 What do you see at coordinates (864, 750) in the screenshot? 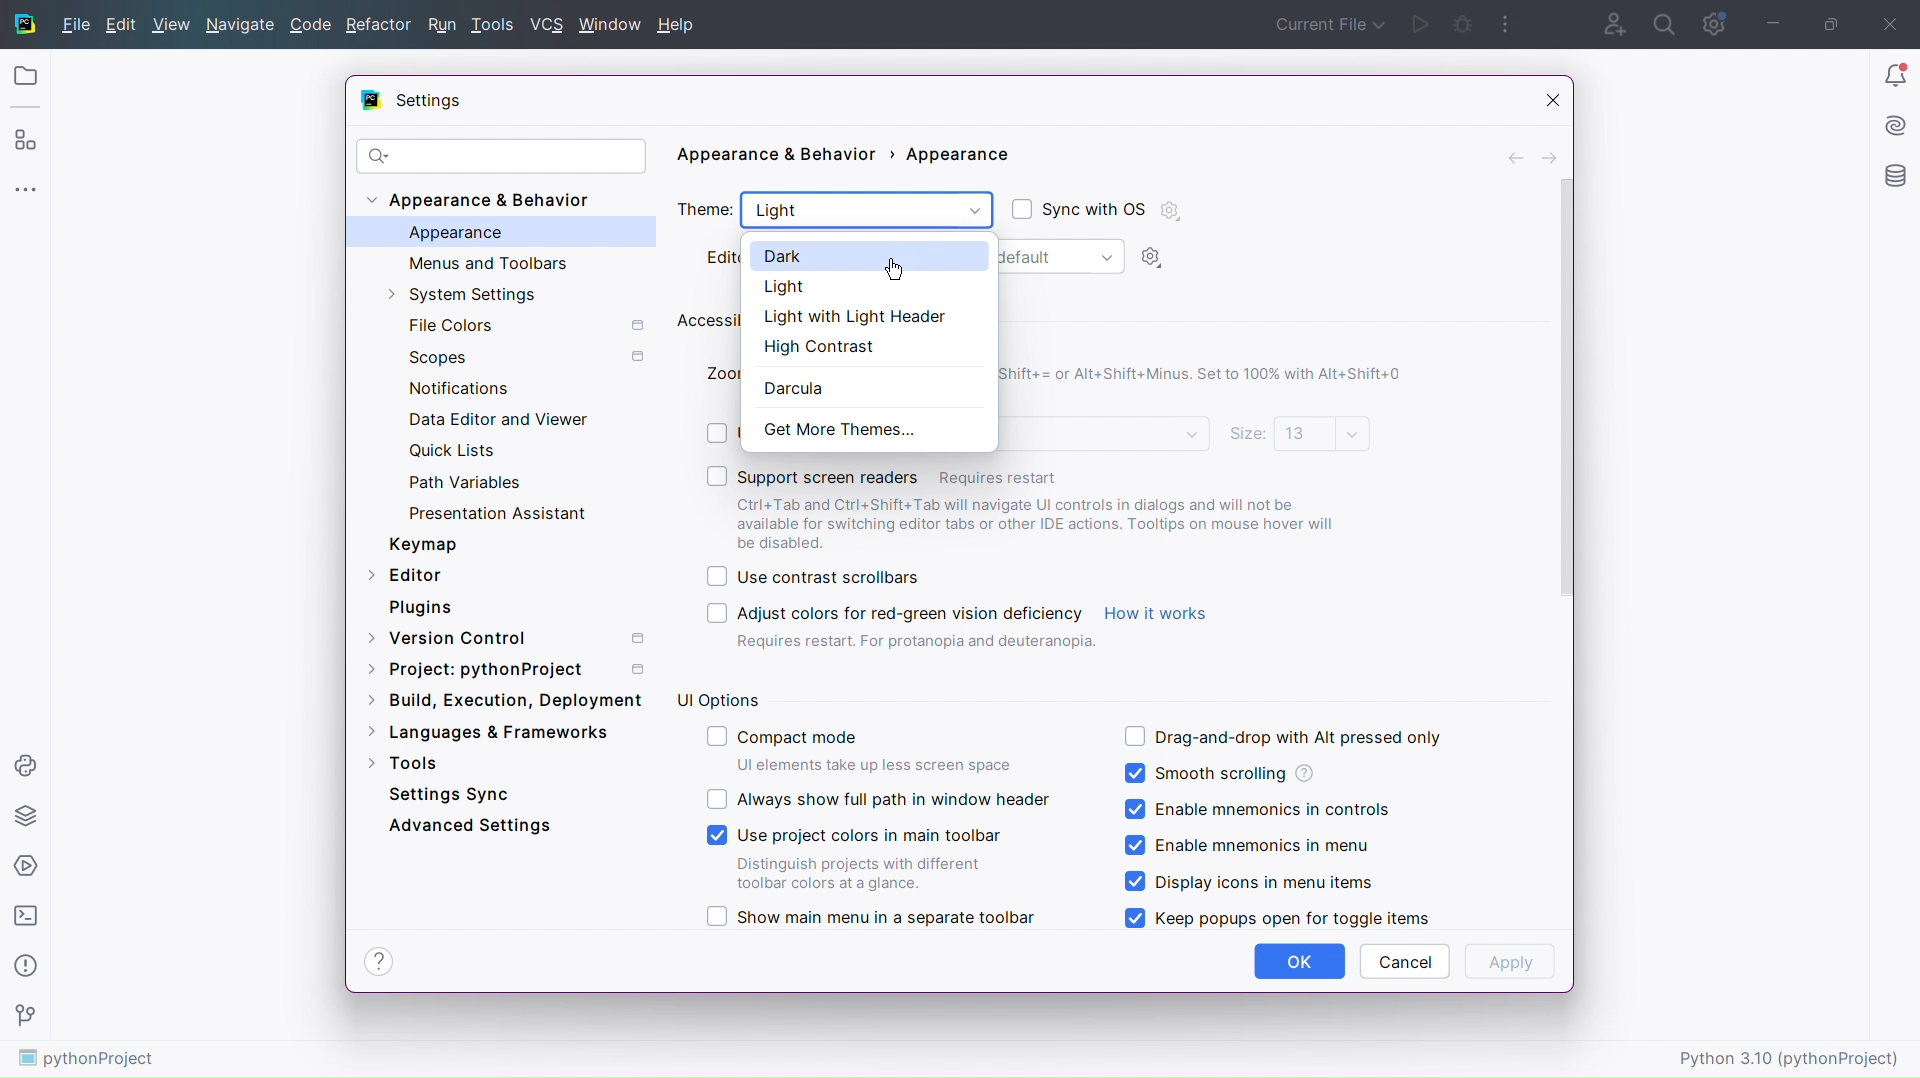
I see `Compact mode` at bounding box center [864, 750].